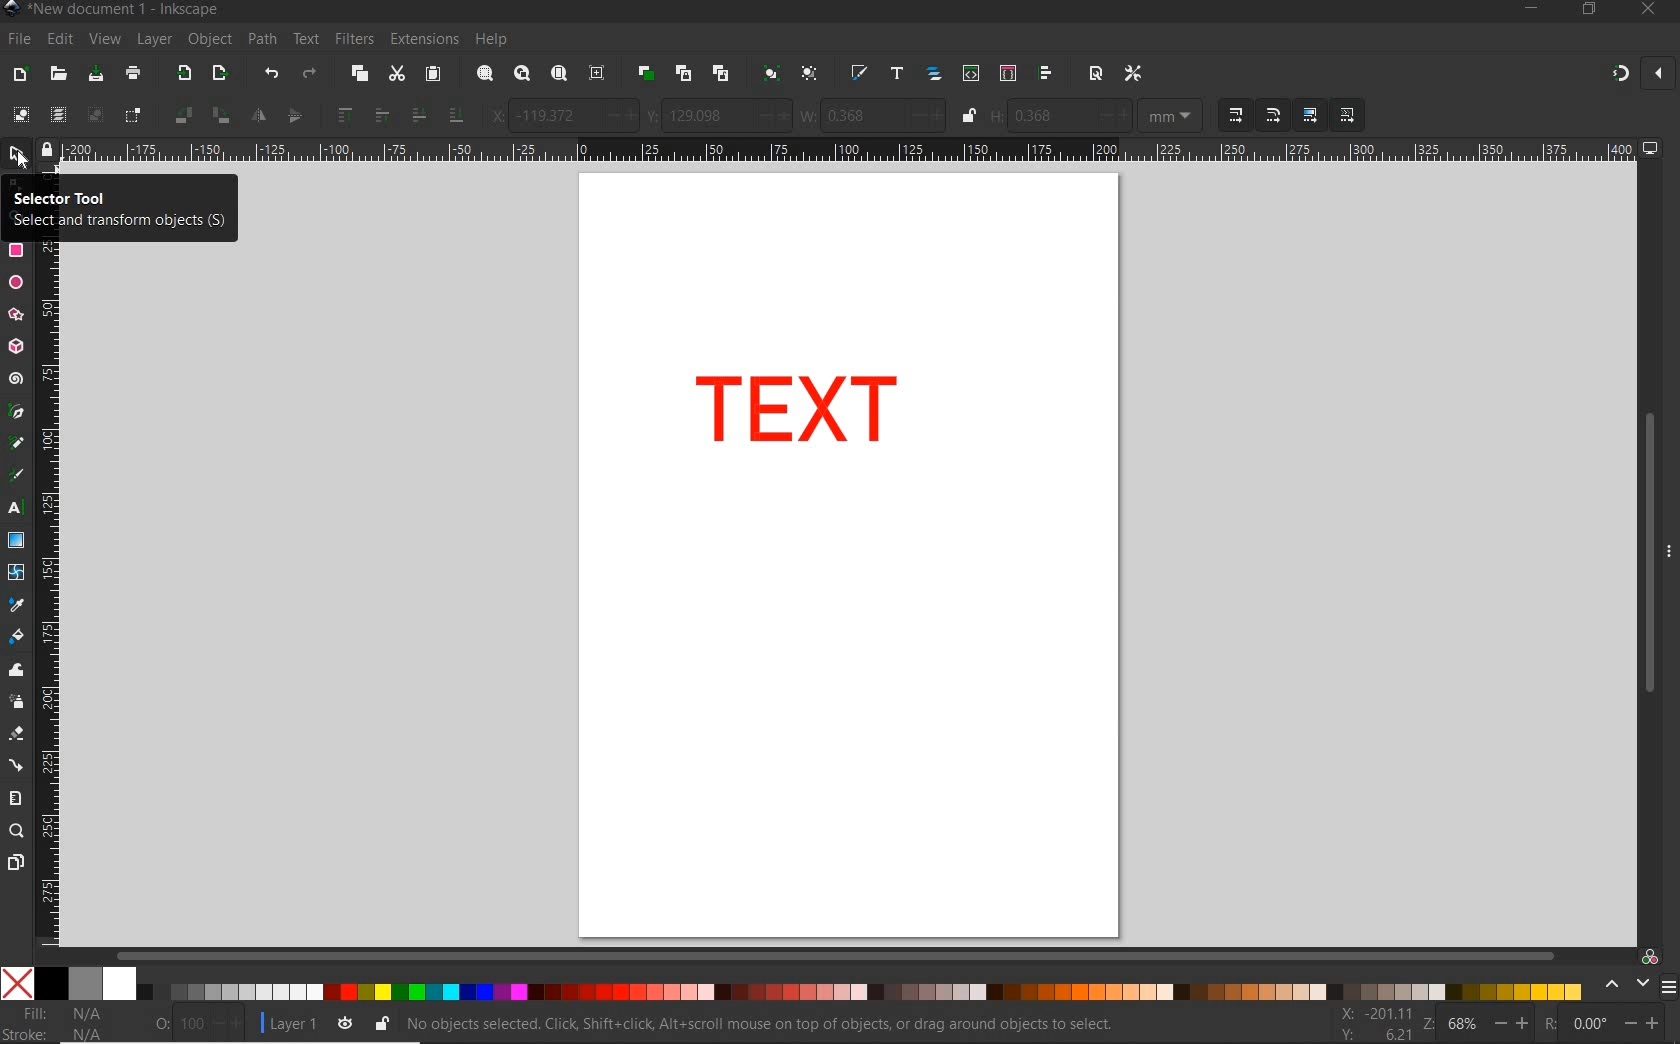 This screenshot has width=1680, height=1044. What do you see at coordinates (305, 38) in the screenshot?
I see `TEXT` at bounding box center [305, 38].